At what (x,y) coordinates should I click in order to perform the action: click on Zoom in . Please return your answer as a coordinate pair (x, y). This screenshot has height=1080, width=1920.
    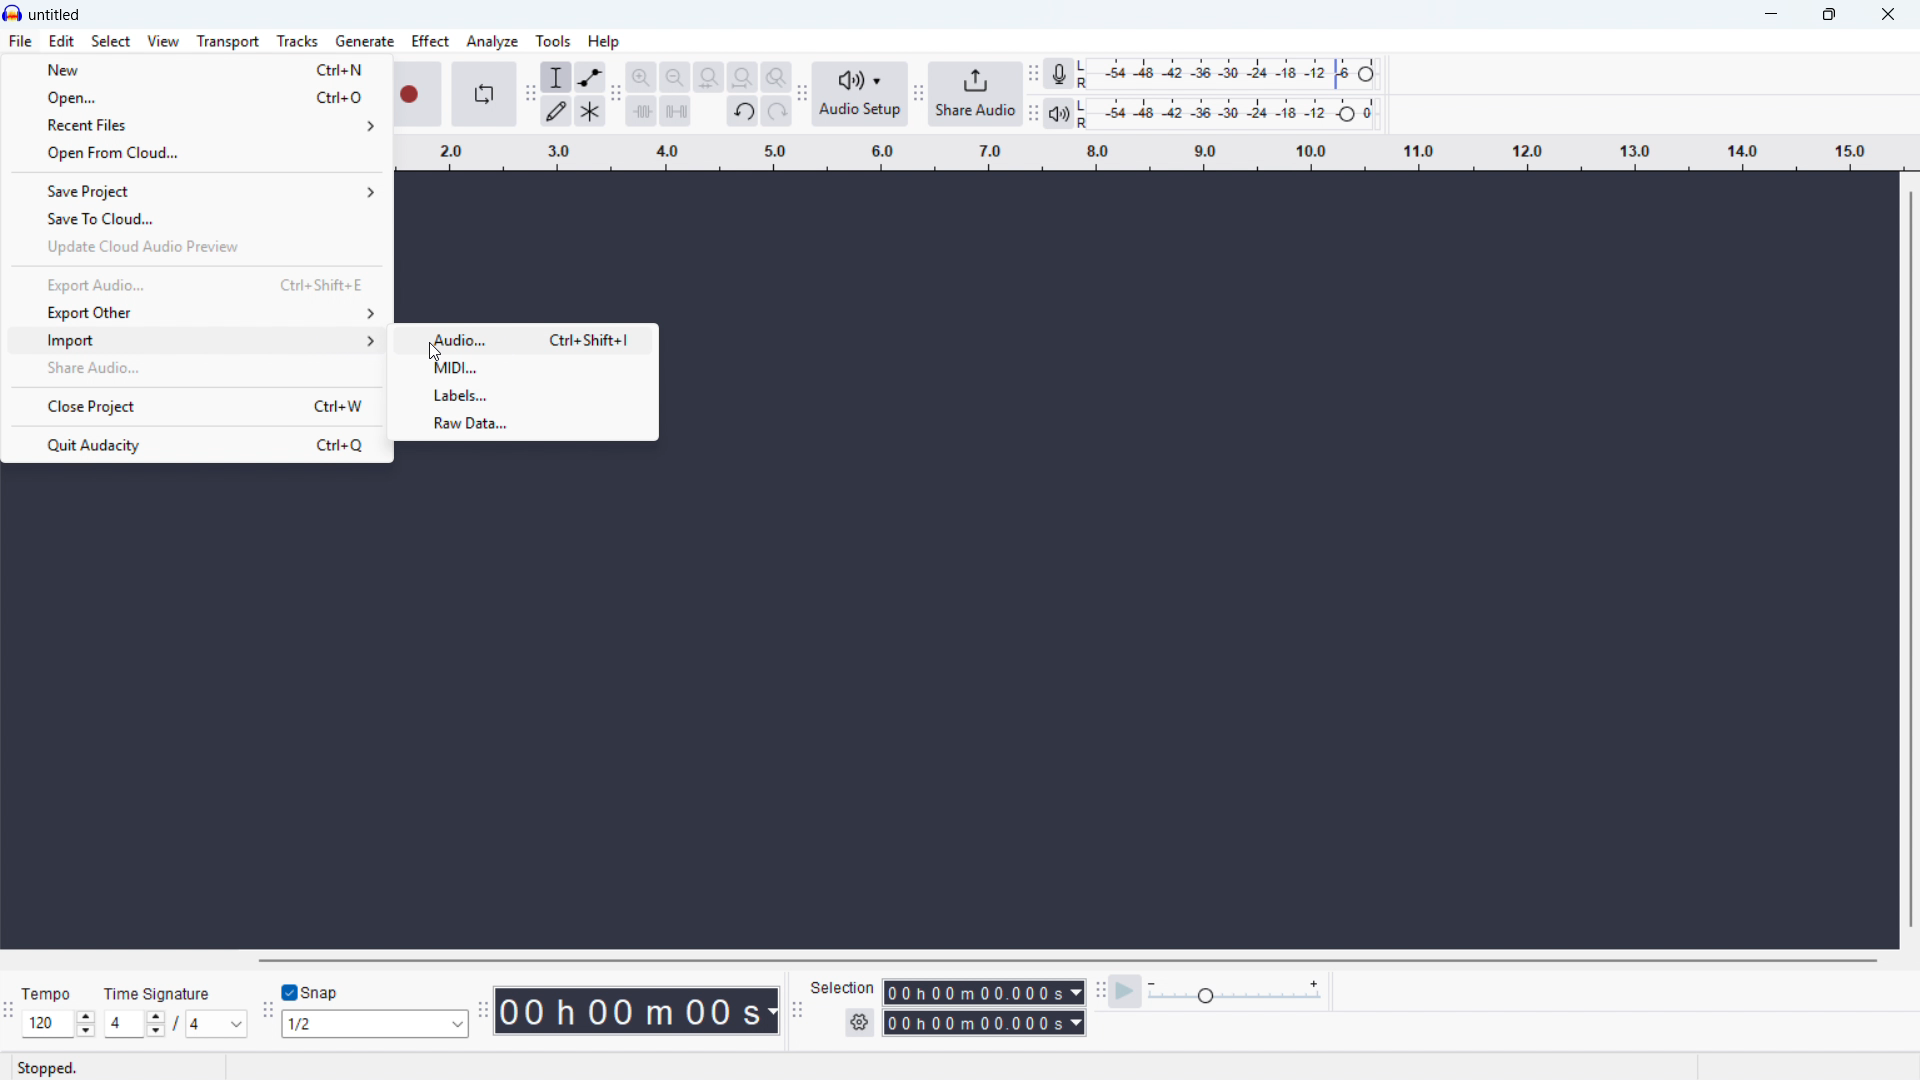
    Looking at the image, I should click on (642, 76).